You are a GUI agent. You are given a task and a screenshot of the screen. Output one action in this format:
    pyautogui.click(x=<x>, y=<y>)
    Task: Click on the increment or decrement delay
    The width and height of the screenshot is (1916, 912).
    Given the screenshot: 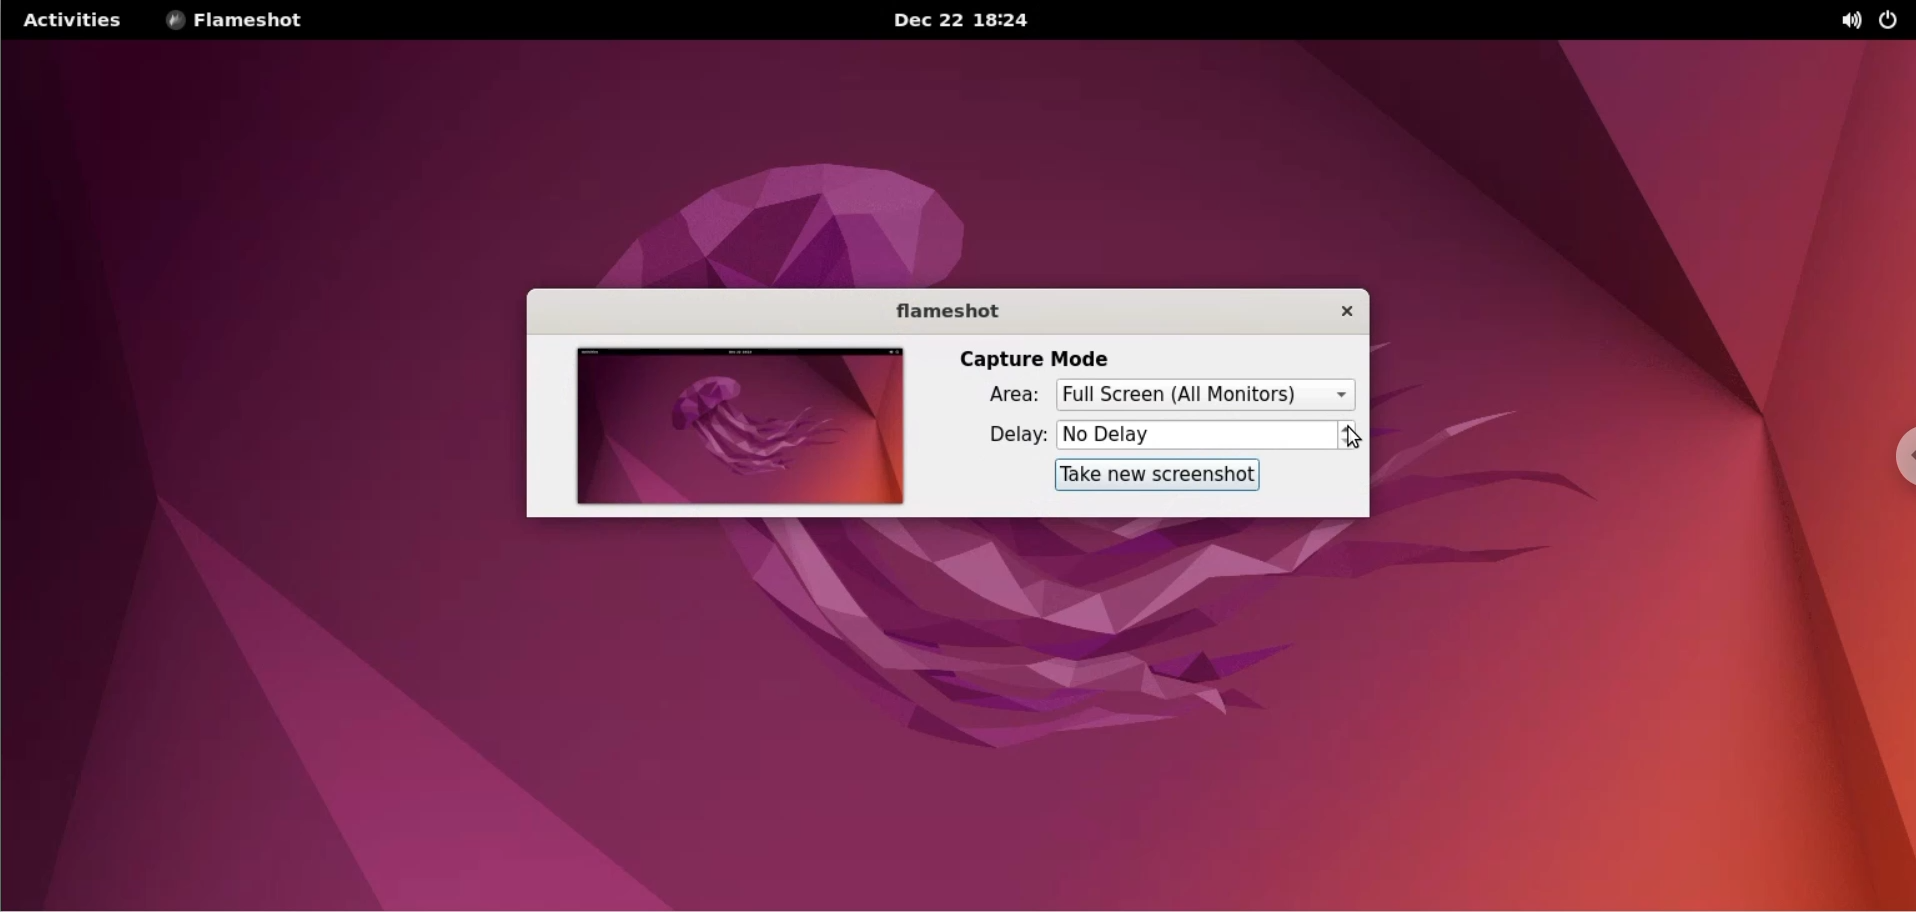 What is the action you would take?
    pyautogui.click(x=1354, y=433)
    